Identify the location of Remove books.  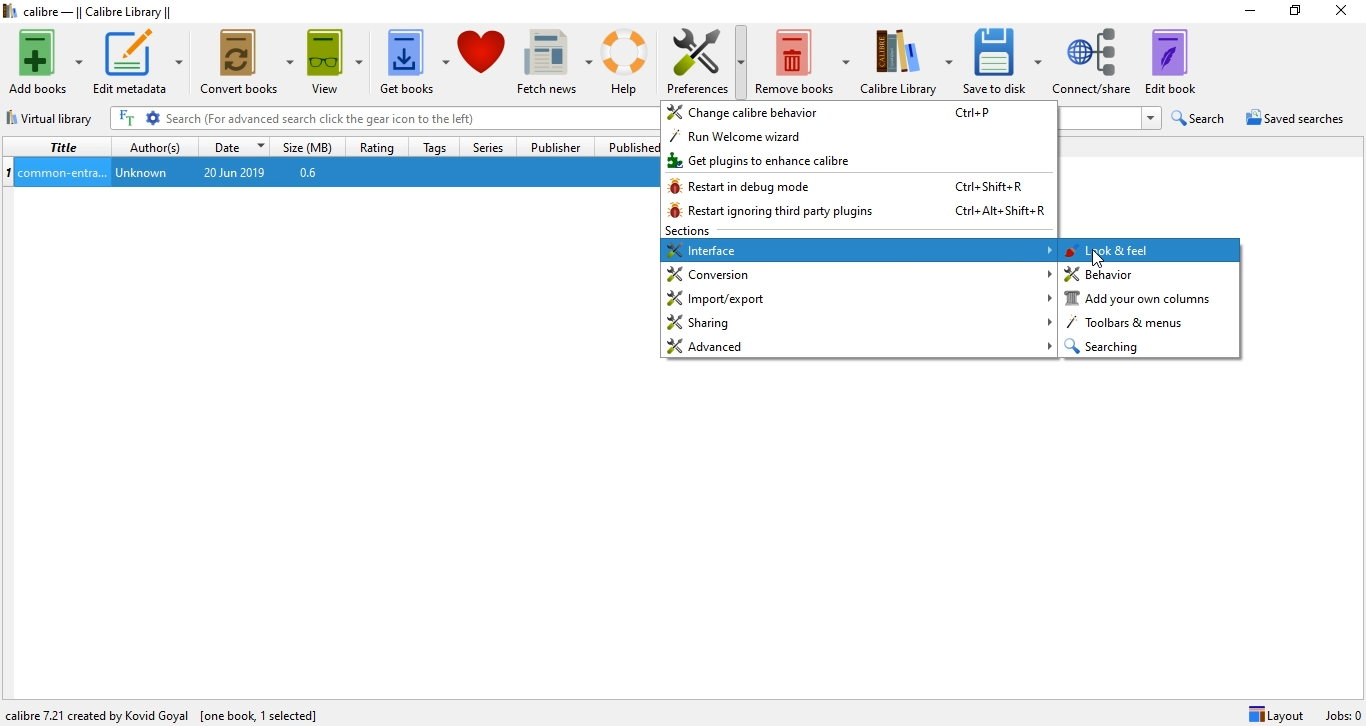
(805, 56).